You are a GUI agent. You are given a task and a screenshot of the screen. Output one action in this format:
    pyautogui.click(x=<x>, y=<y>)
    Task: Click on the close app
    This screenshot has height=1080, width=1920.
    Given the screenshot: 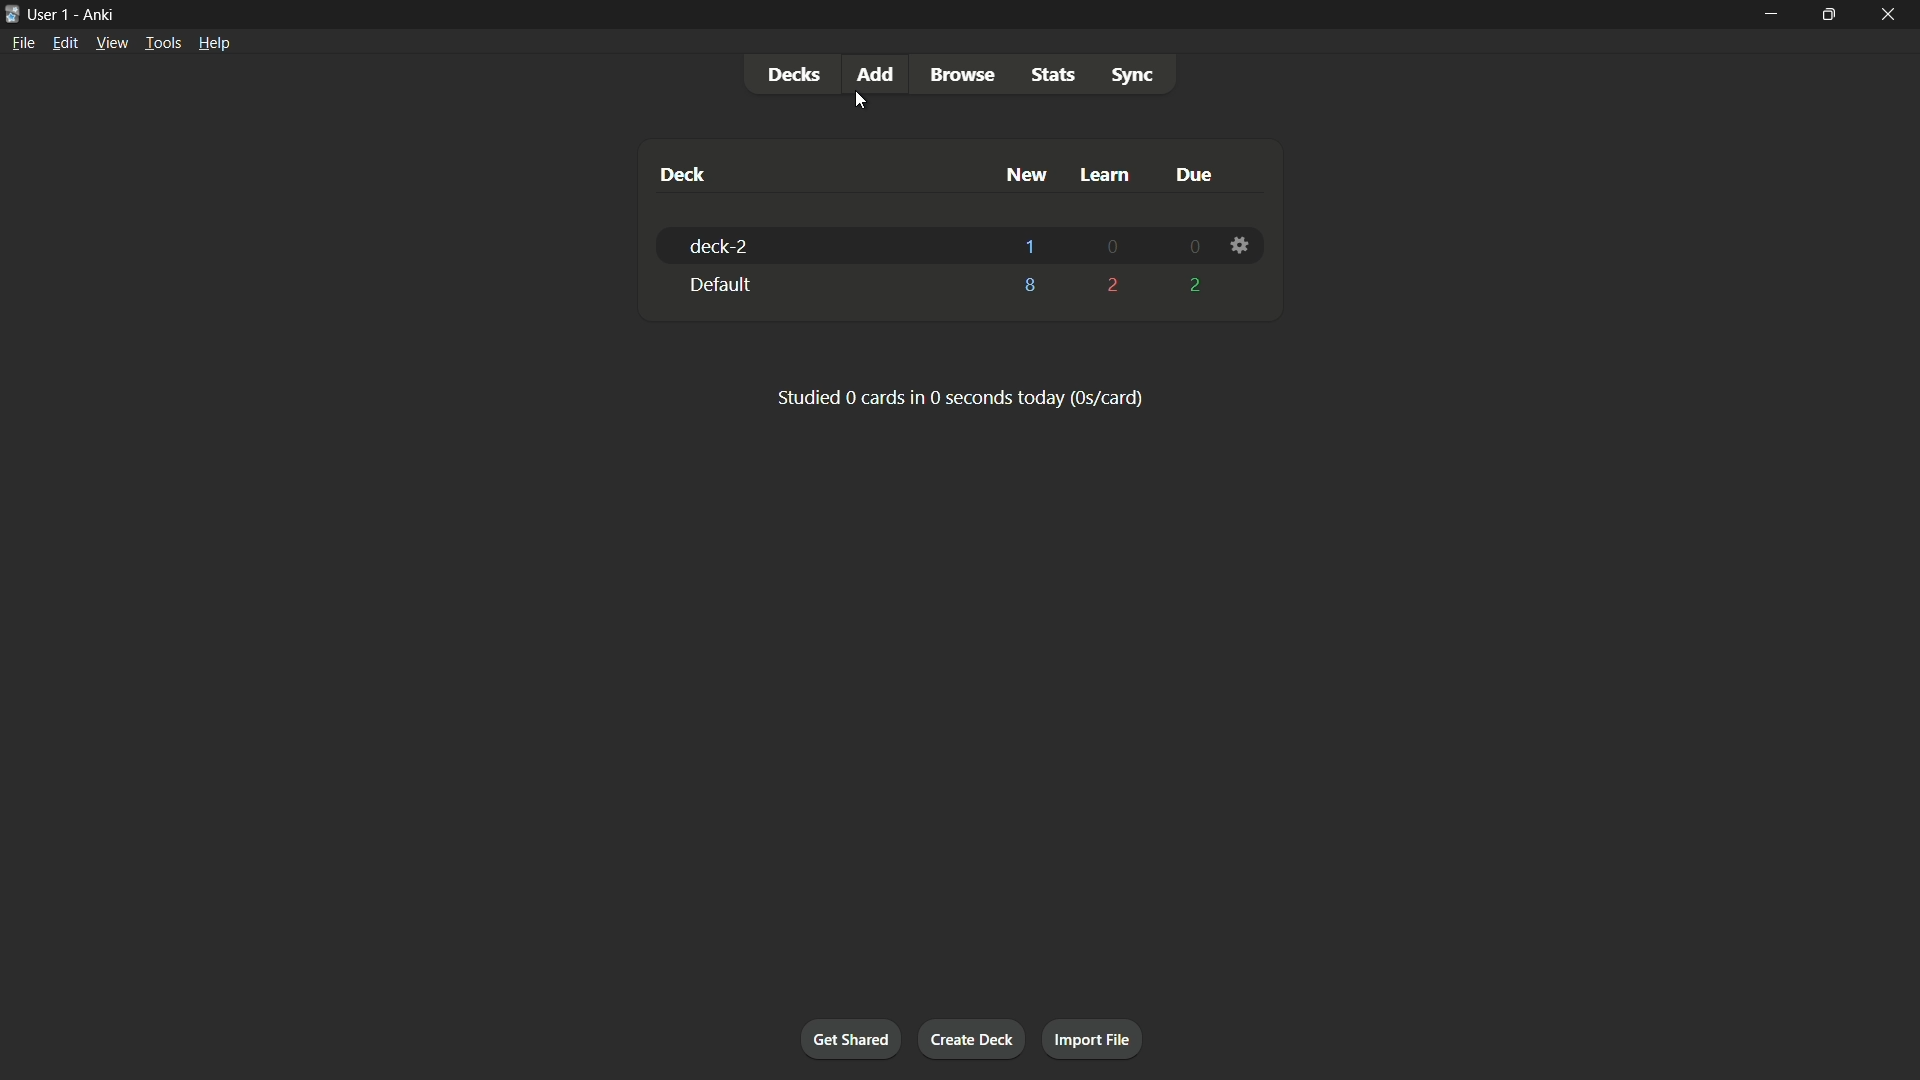 What is the action you would take?
    pyautogui.click(x=1889, y=14)
    